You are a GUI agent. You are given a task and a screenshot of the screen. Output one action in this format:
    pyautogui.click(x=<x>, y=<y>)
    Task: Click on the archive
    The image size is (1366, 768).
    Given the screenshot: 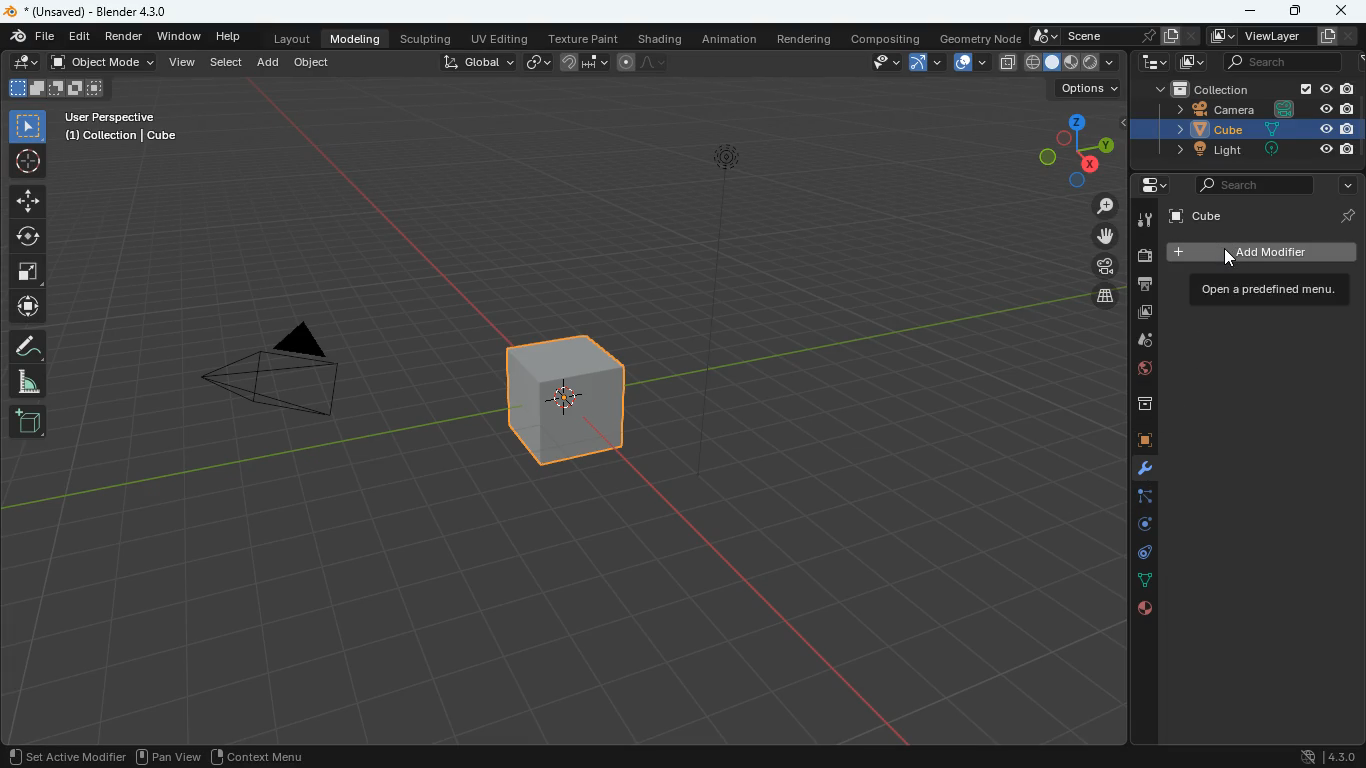 What is the action you would take?
    pyautogui.click(x=1135, y=405)
    